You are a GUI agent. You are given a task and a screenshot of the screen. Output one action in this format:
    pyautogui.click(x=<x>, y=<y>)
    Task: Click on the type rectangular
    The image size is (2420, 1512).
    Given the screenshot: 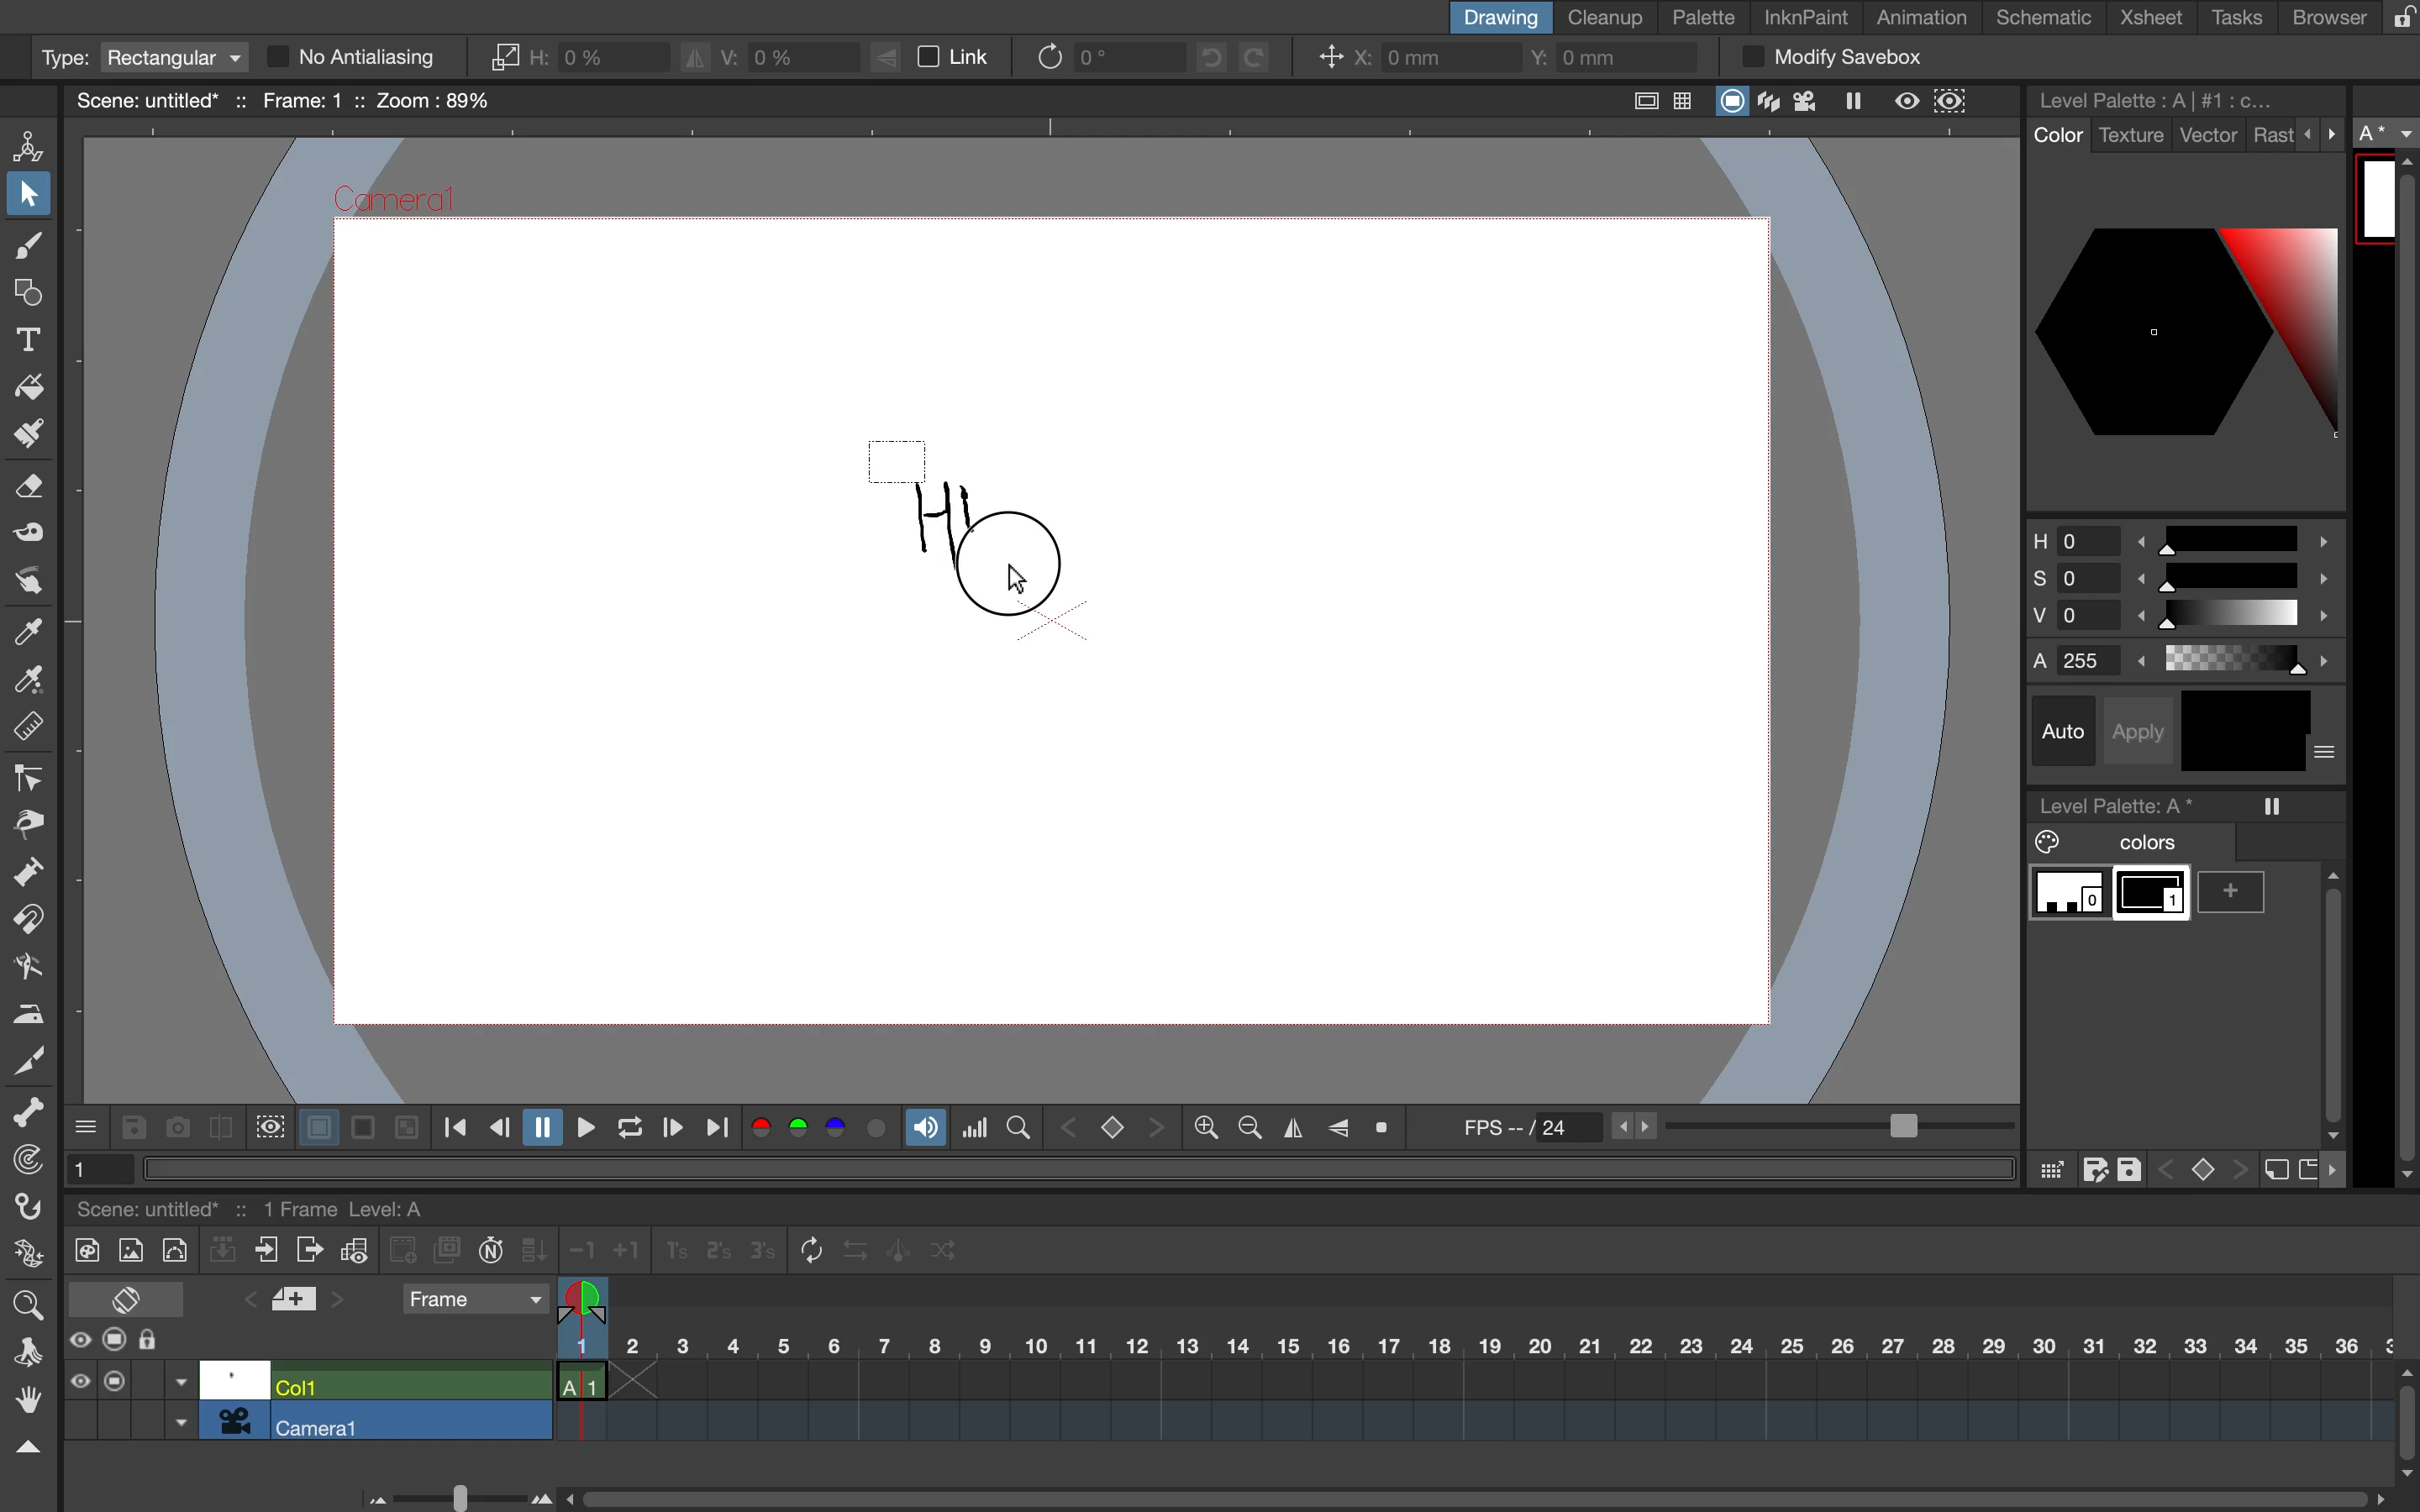 What is the action you would take?
    pyautogui.click(x=140, y=58)
    